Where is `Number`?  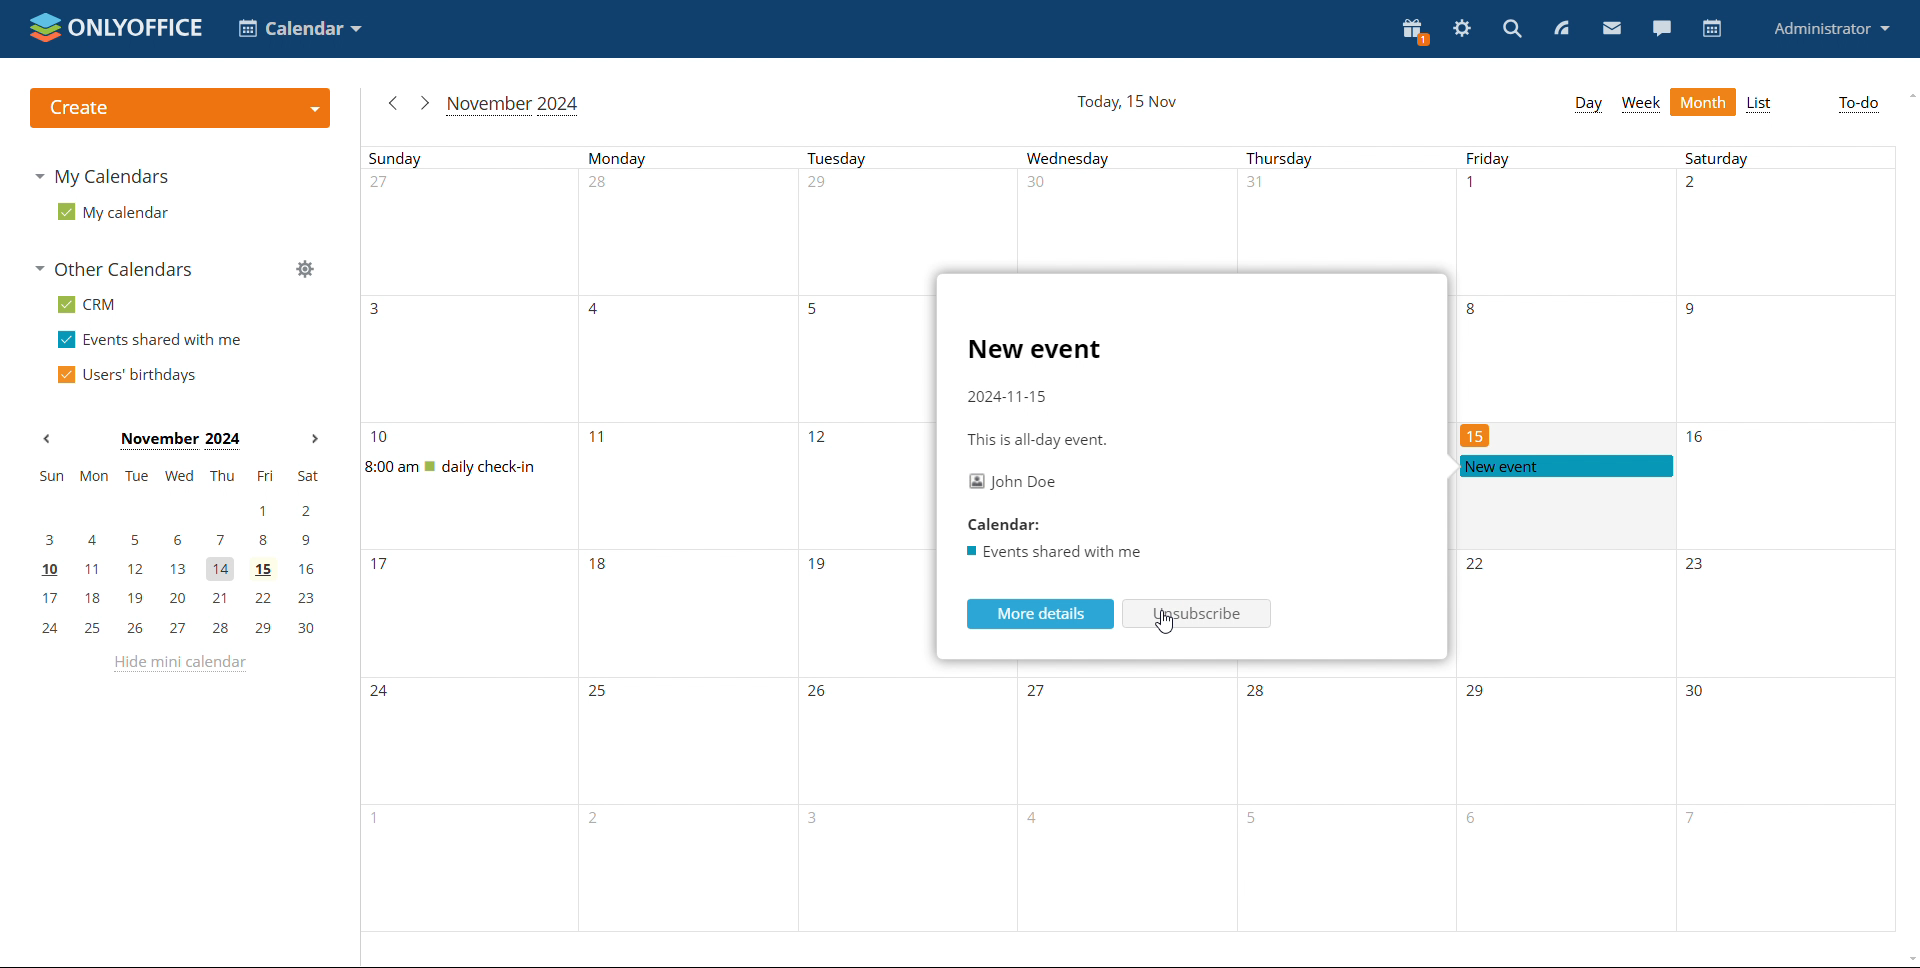
Number is located at coordinates (384, 185).